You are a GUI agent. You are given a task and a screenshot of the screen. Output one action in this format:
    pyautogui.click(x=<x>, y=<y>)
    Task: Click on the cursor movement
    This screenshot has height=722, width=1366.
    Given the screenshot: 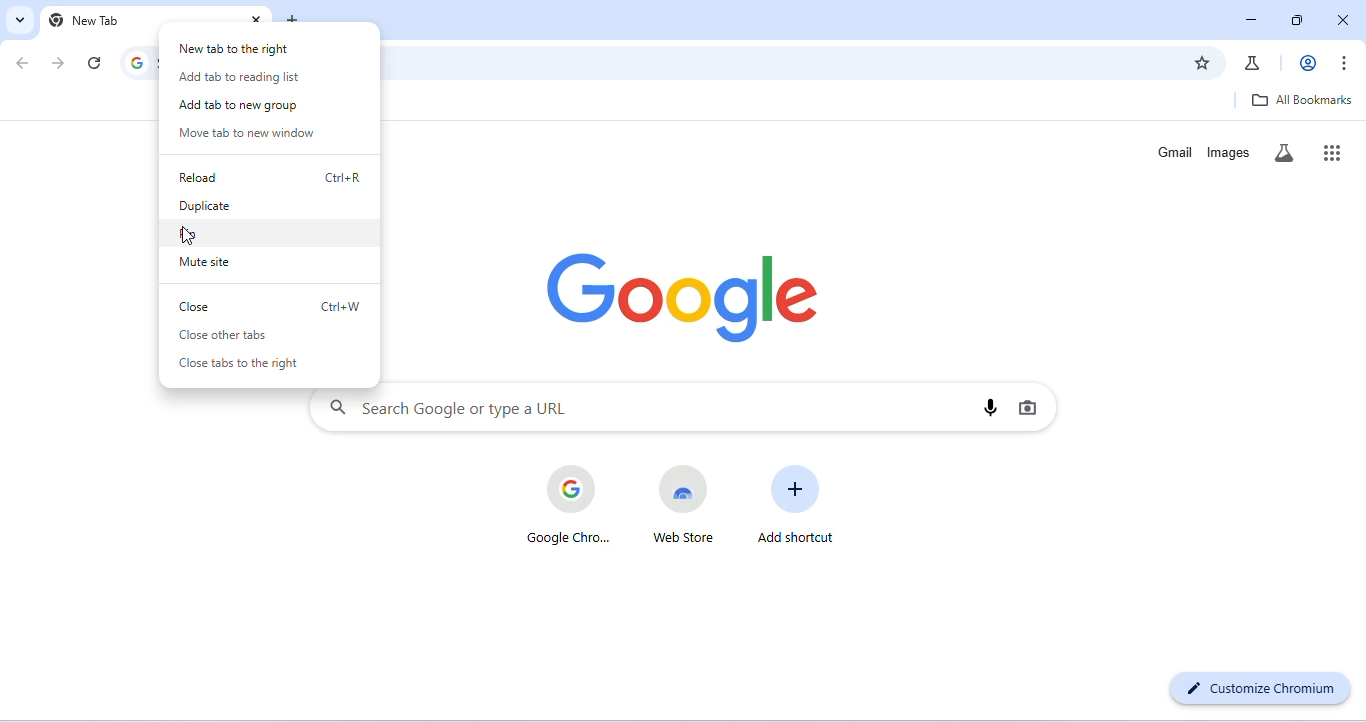 What is the action you would take?
    pyautogui.click(x=190, y=235)
    